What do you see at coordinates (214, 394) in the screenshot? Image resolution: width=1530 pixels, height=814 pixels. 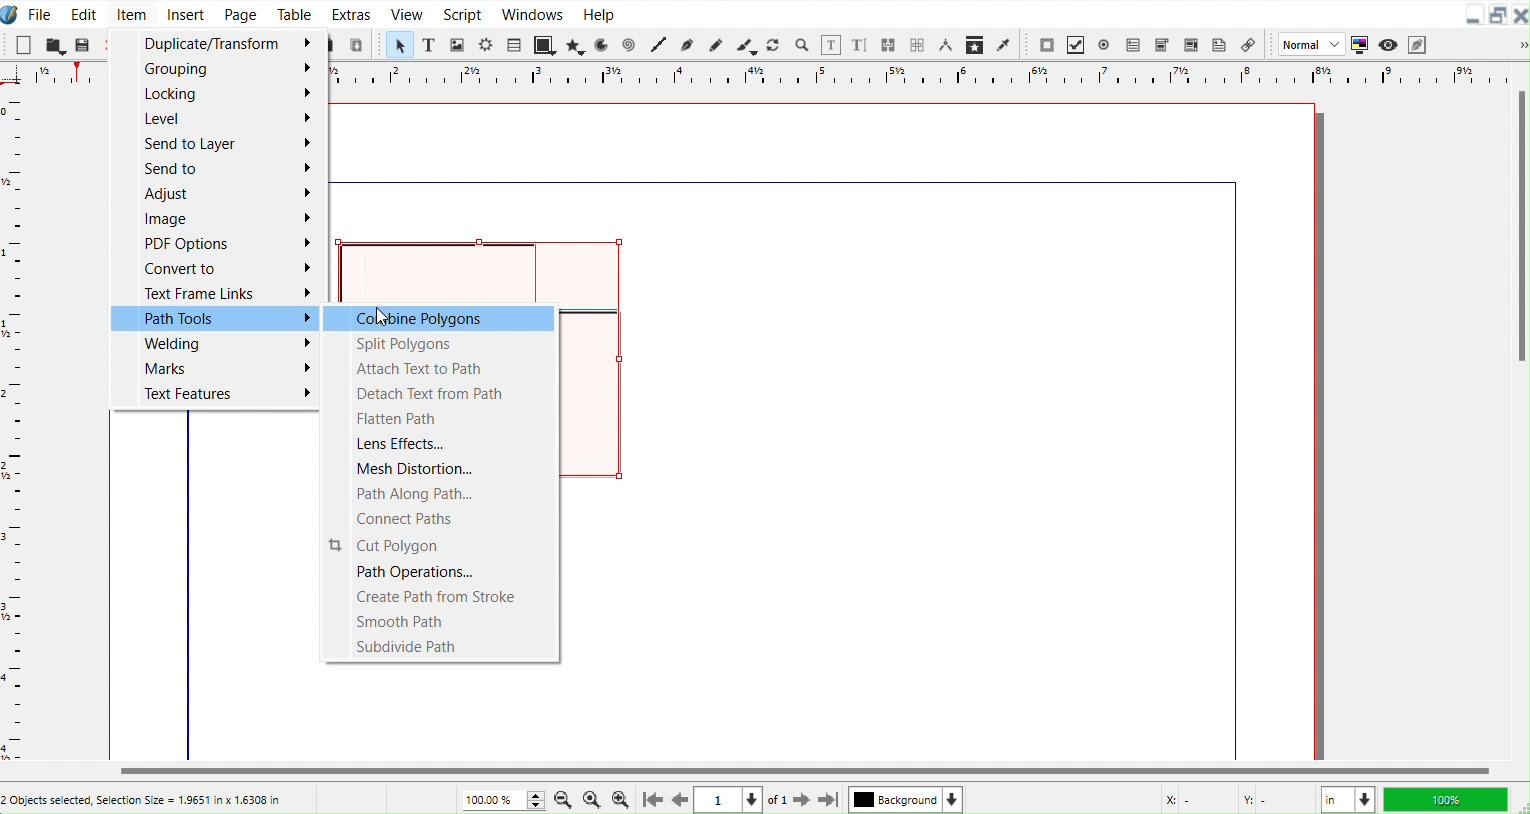 I see `Text Features` at bounding box center [214, 394].